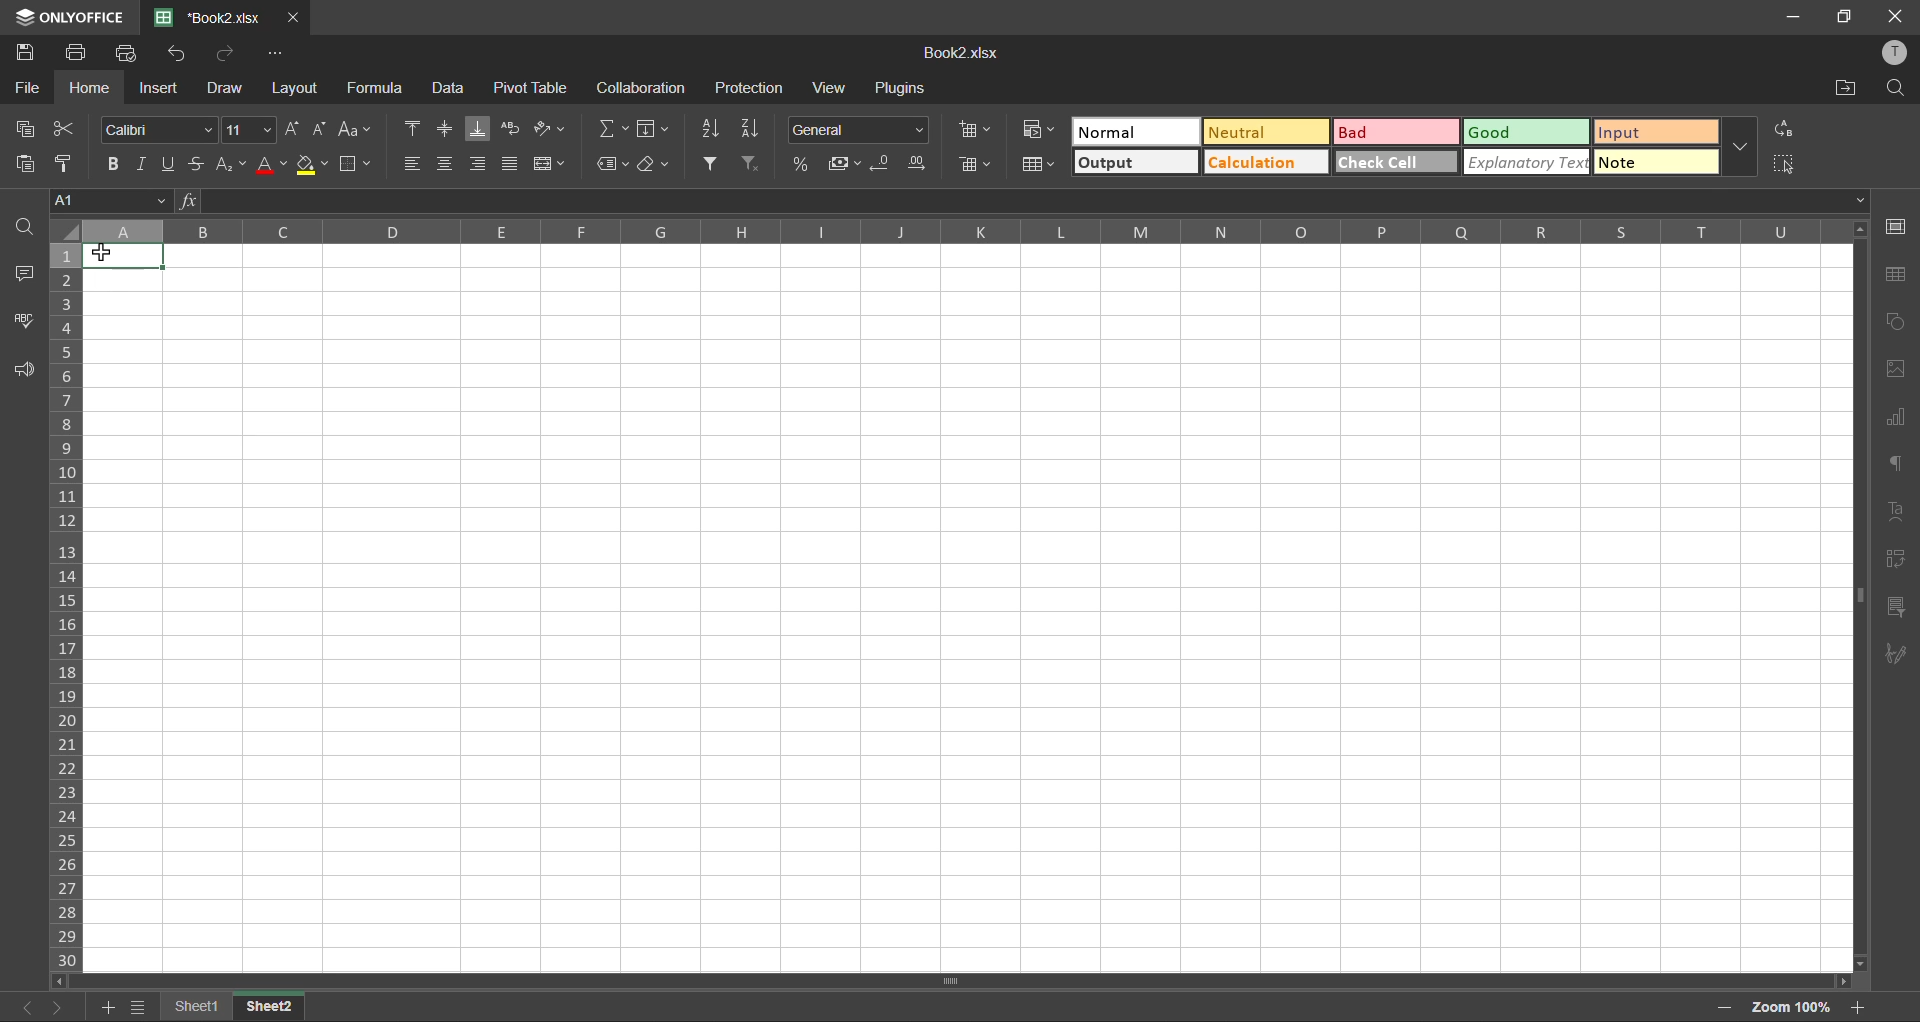 The width and height of the screenshot is (1920, 1022). What do you see at coordinates (1894, 90) in the screenshot?
I see `find` at bounding box center [1894, 90].